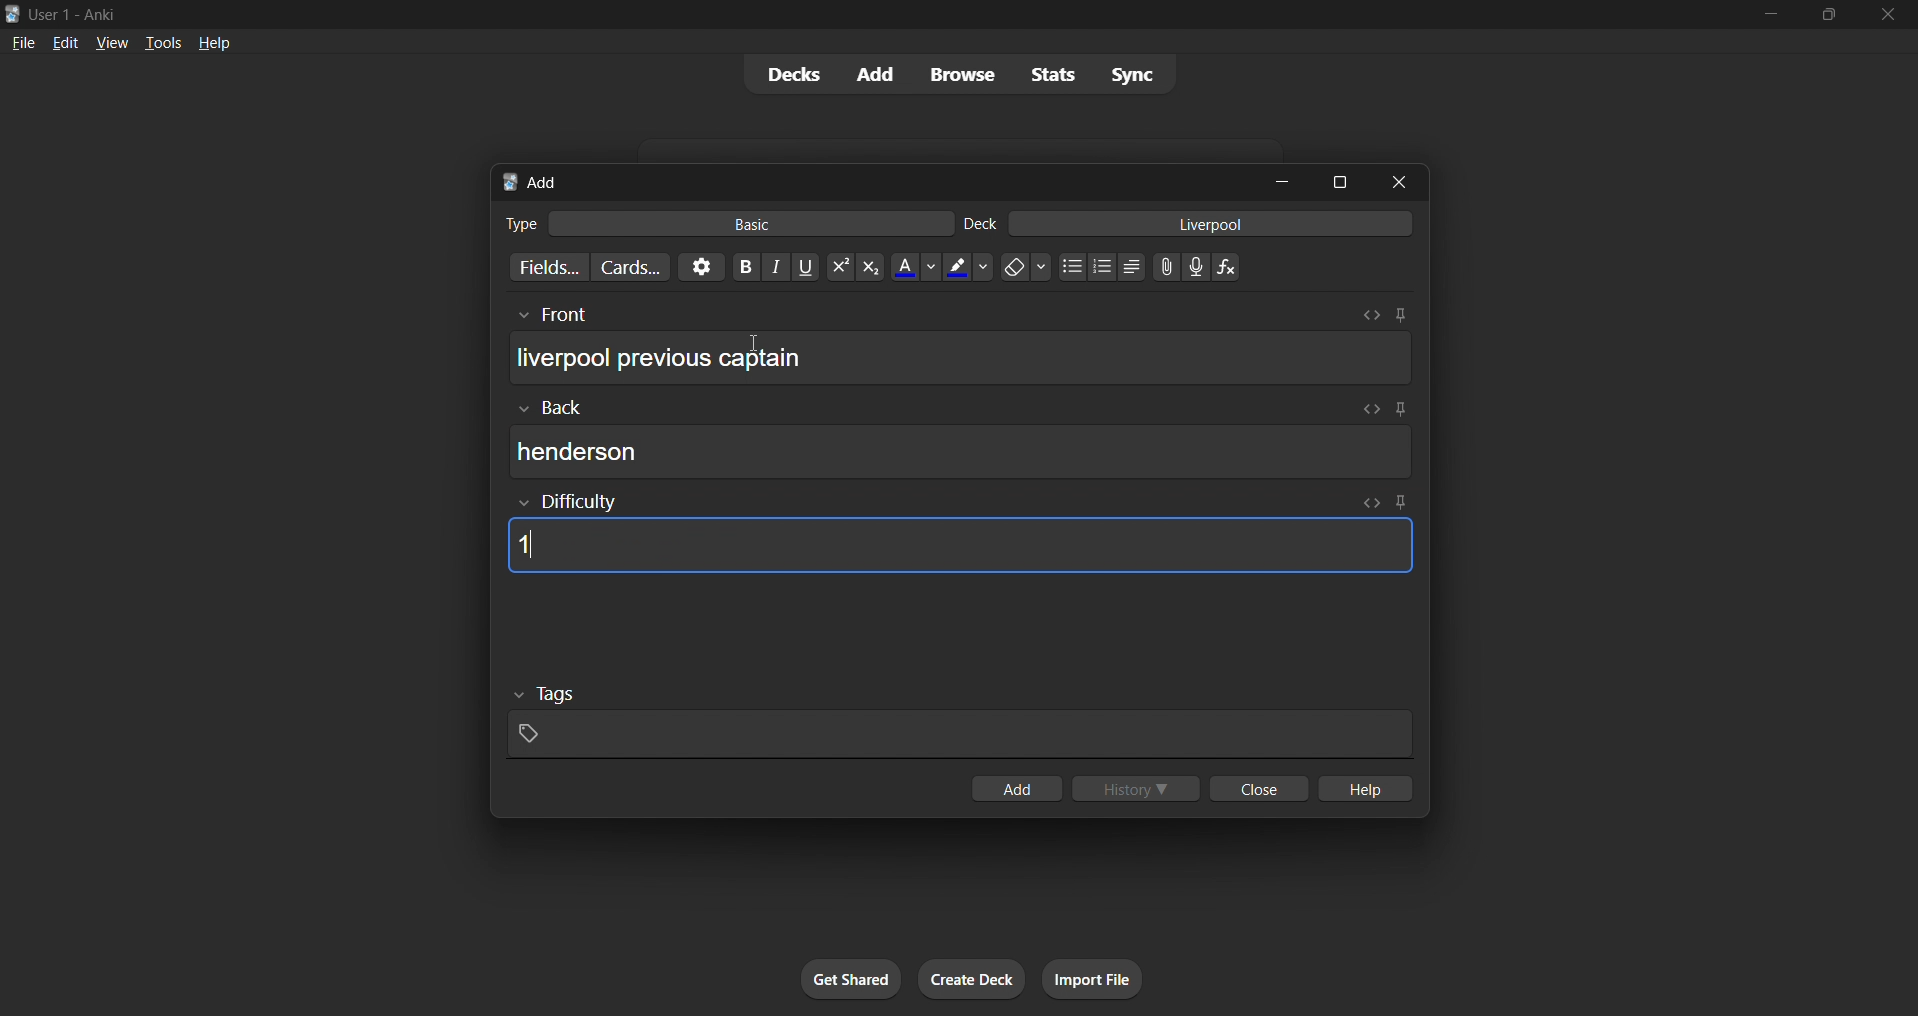  What do you see at coordinates (1889, 15) in the screenshot?
I see `close` at bounding box center [1889, 15].